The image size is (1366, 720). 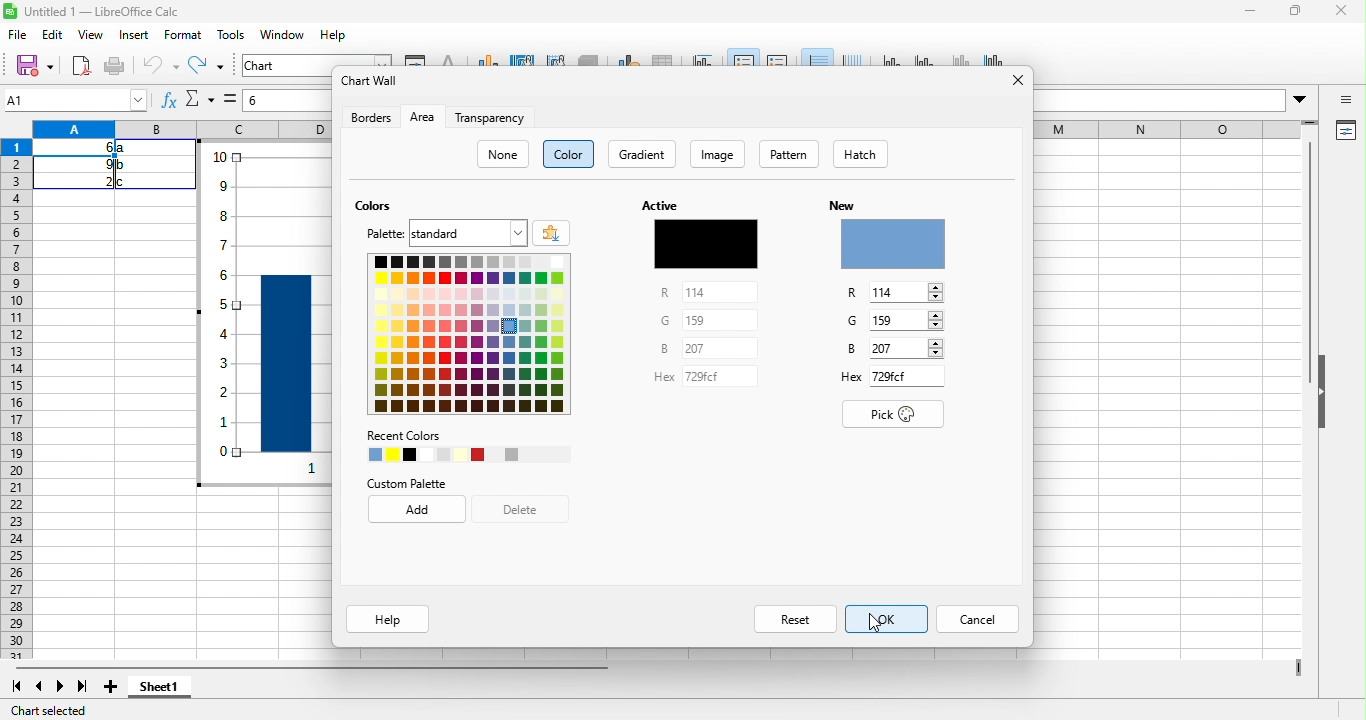 I want to click on area, so click(x=423, y=118).